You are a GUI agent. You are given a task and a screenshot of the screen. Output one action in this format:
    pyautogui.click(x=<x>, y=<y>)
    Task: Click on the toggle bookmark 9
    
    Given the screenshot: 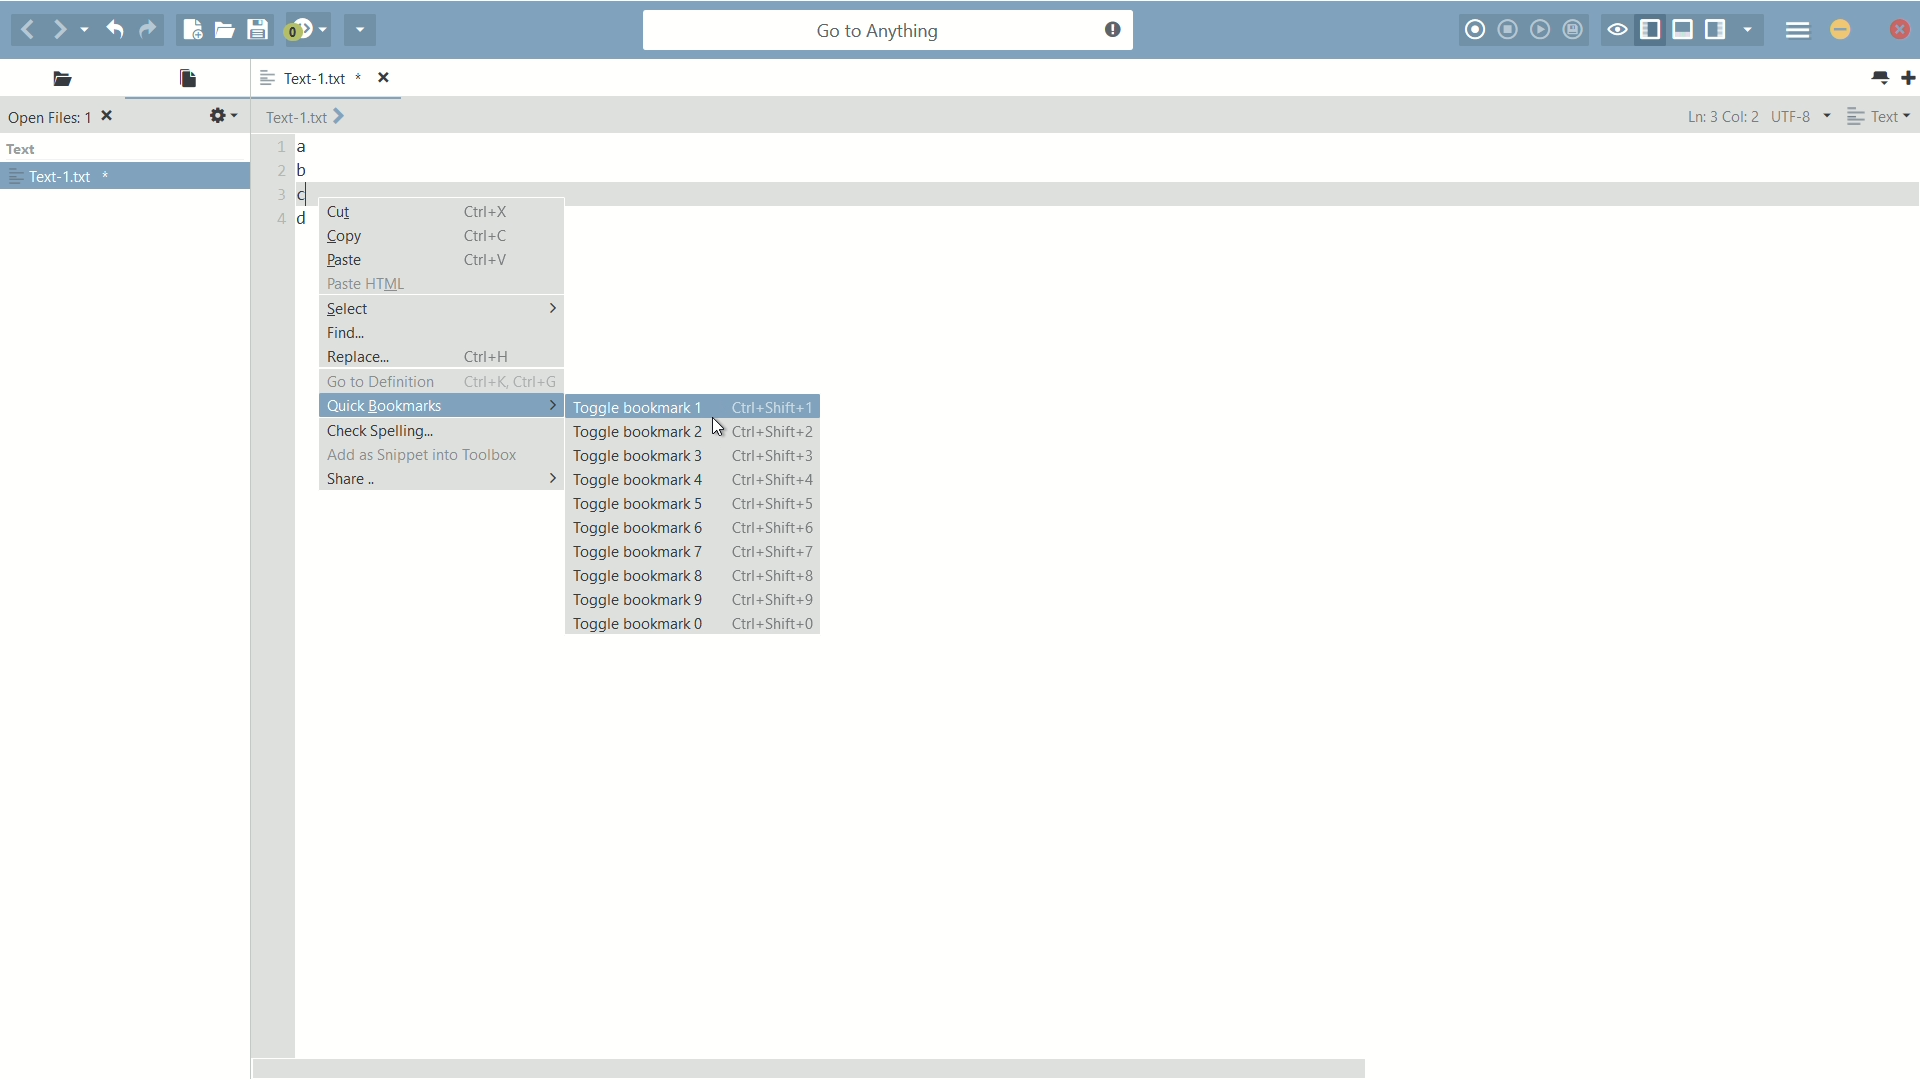 What is the action you would take?
    pyautogui.click(x=694, y=598)
    